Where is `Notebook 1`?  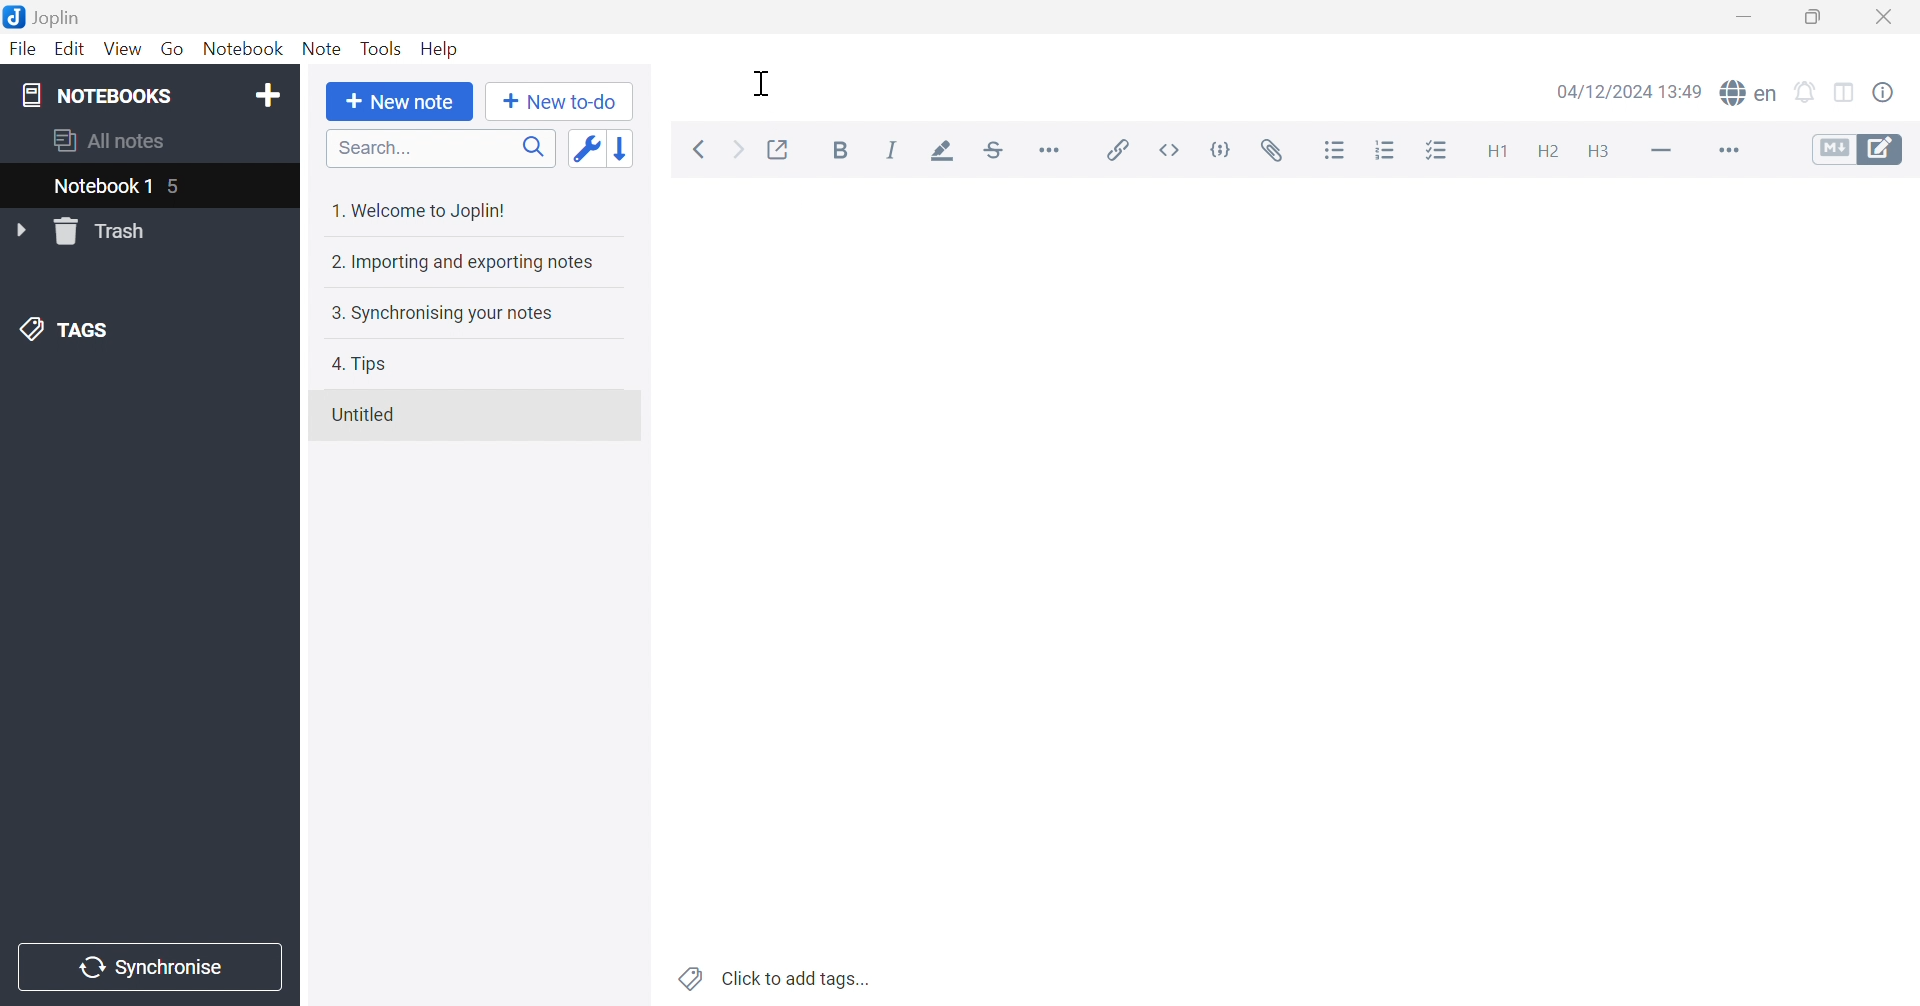
Notebook 1 is located at coordinates (101, 187).